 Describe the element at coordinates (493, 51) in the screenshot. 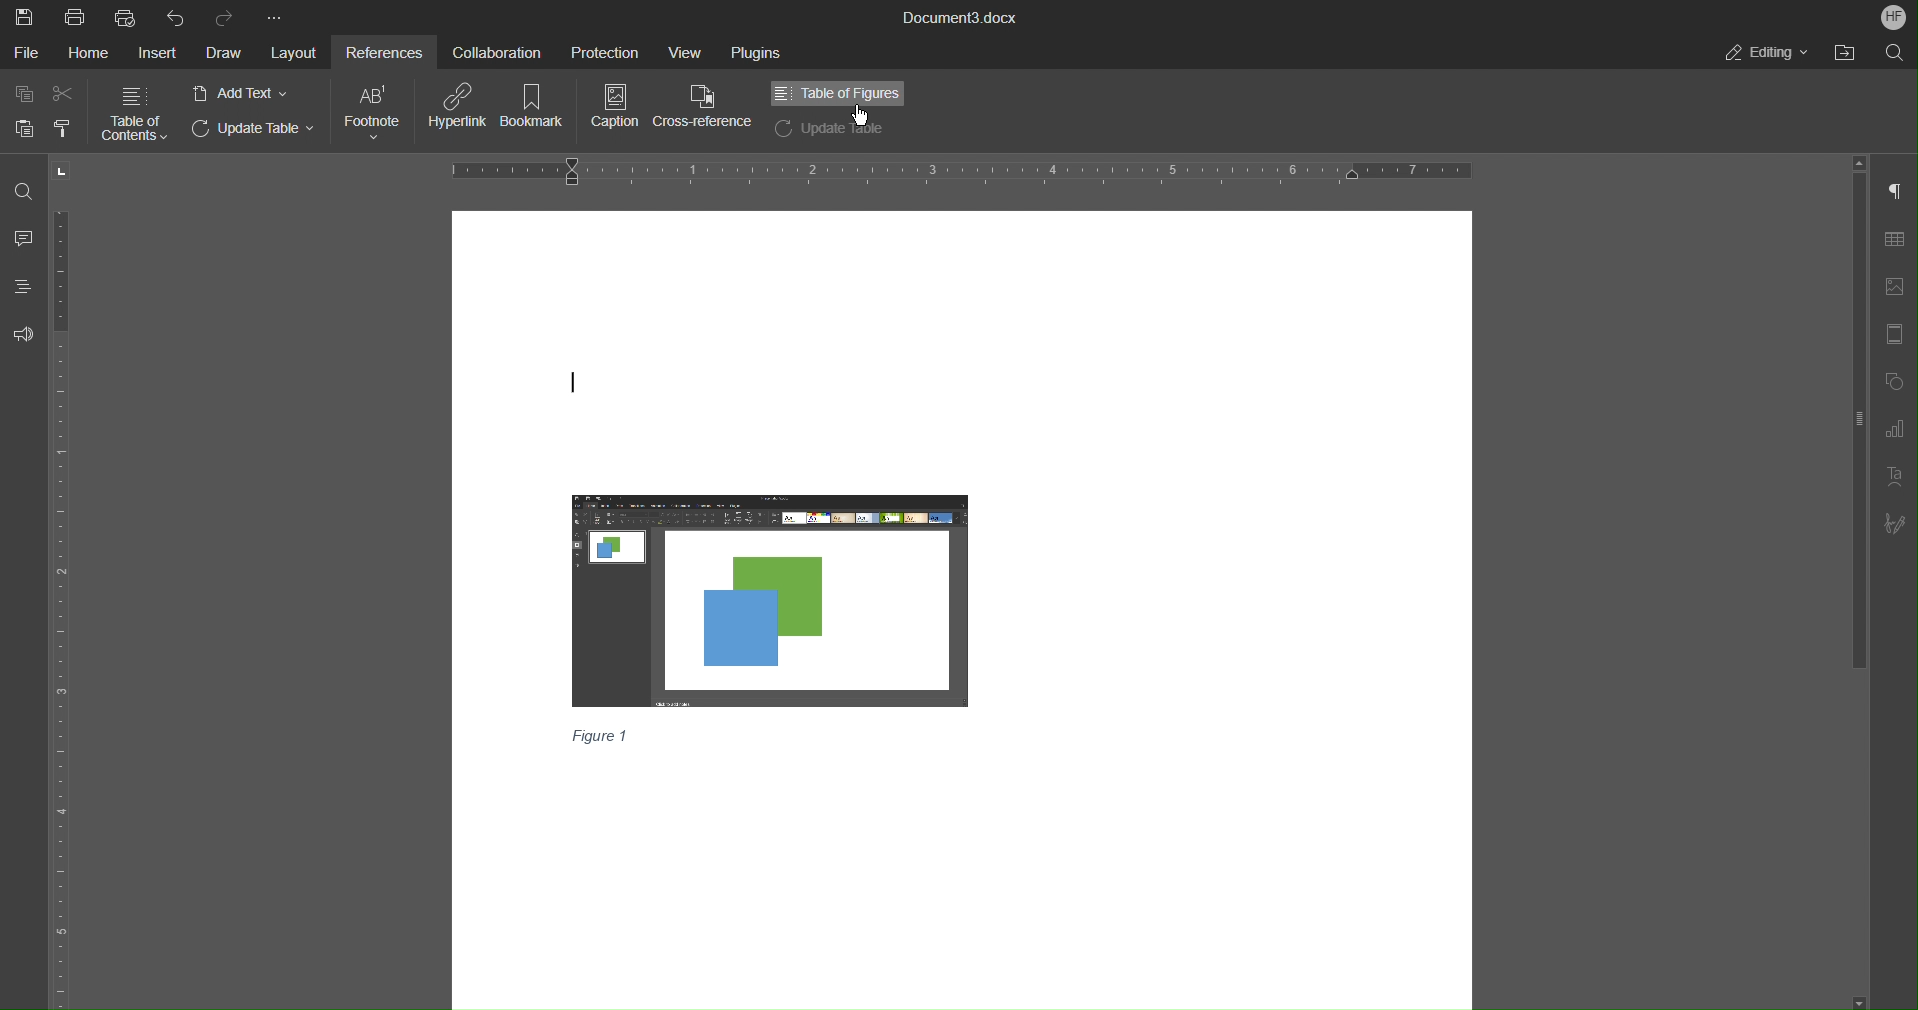

I see `Collaboration` at that location.